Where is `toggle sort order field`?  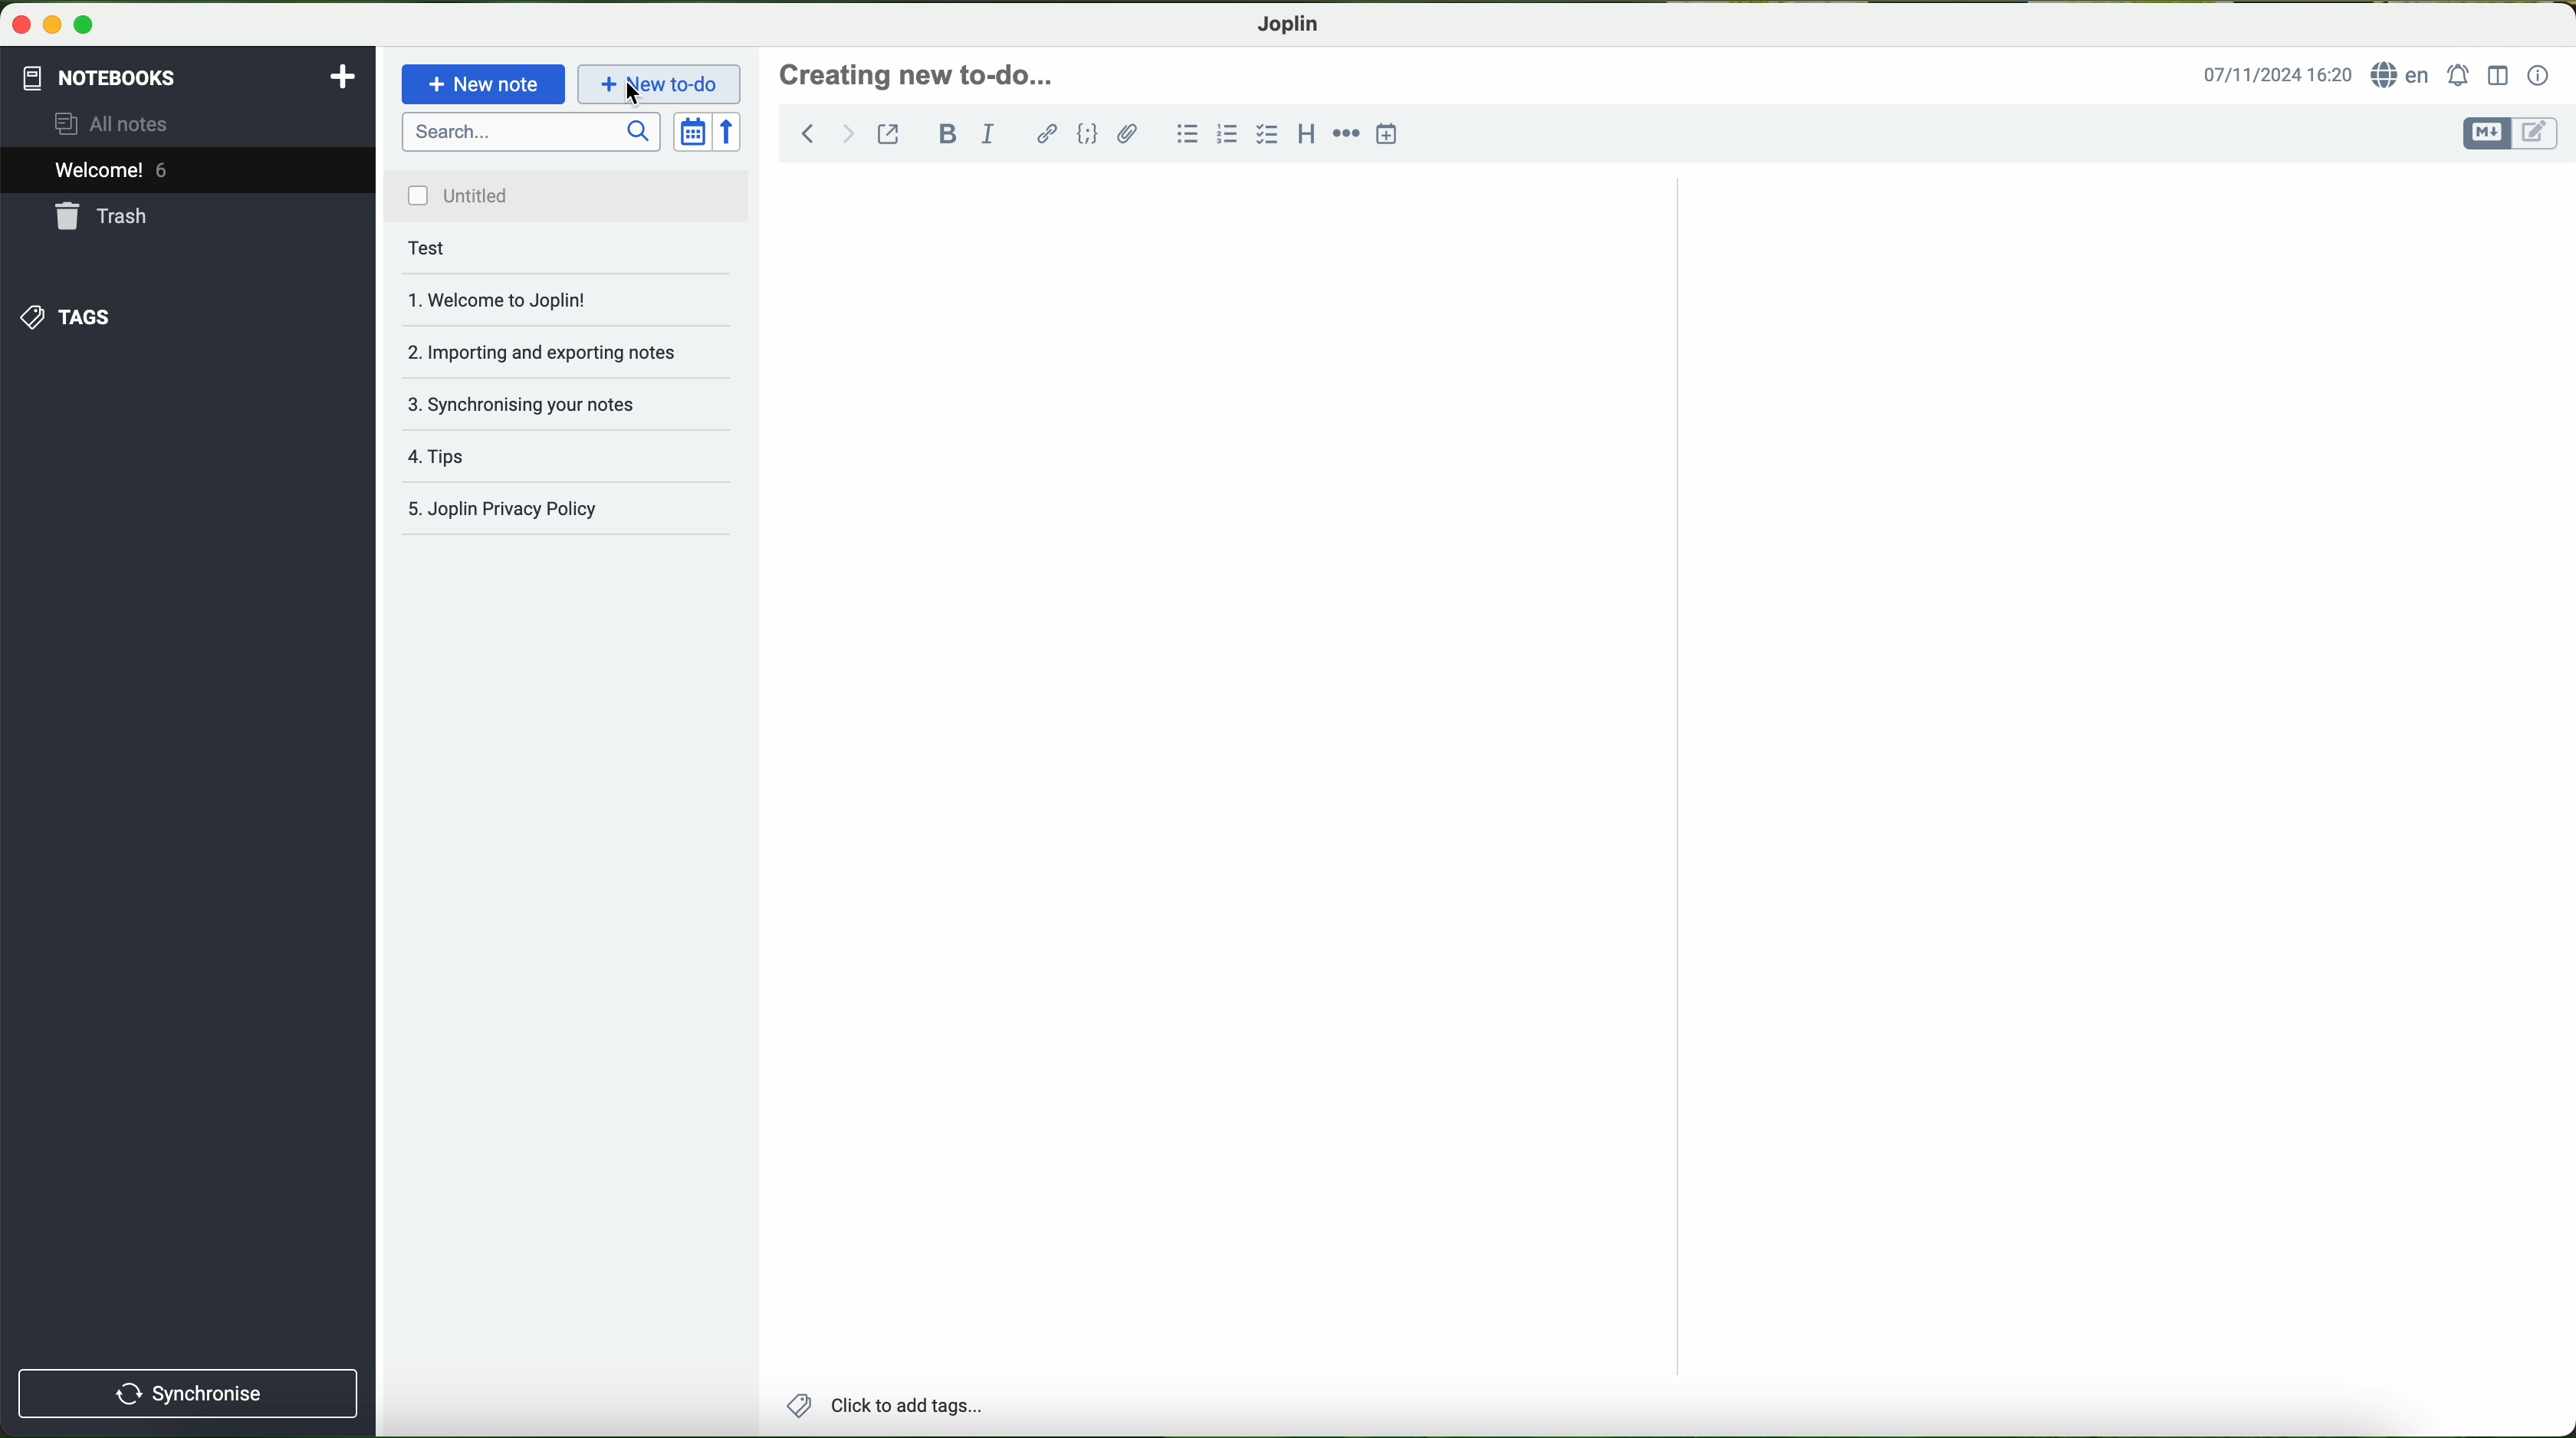 toggle sort order field is located at coordinates (691, 131).